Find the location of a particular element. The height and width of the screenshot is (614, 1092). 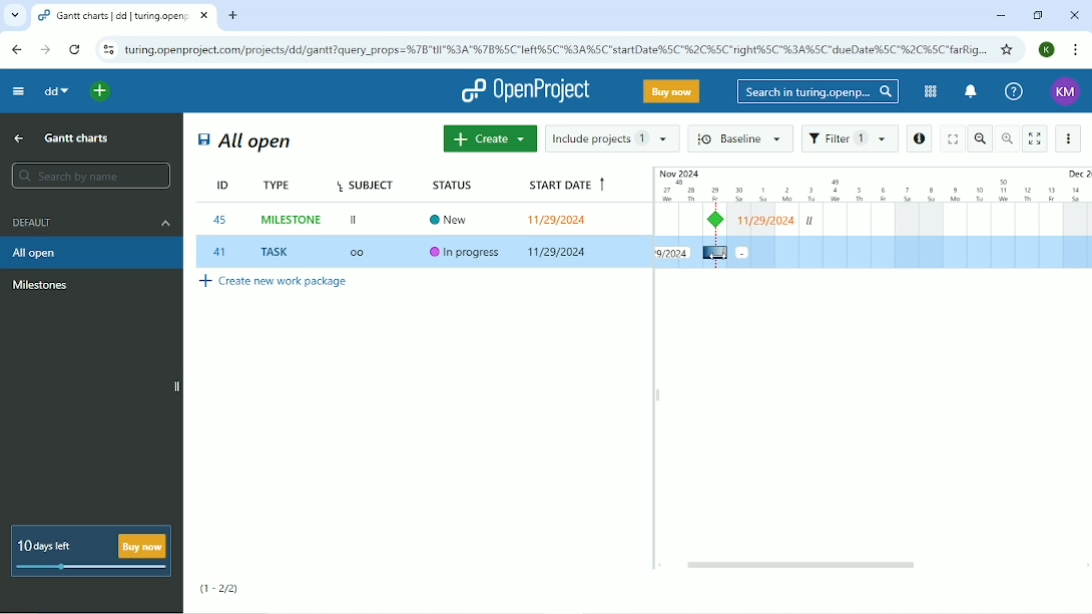

Milestone start date is located at coordinates (767, 221).